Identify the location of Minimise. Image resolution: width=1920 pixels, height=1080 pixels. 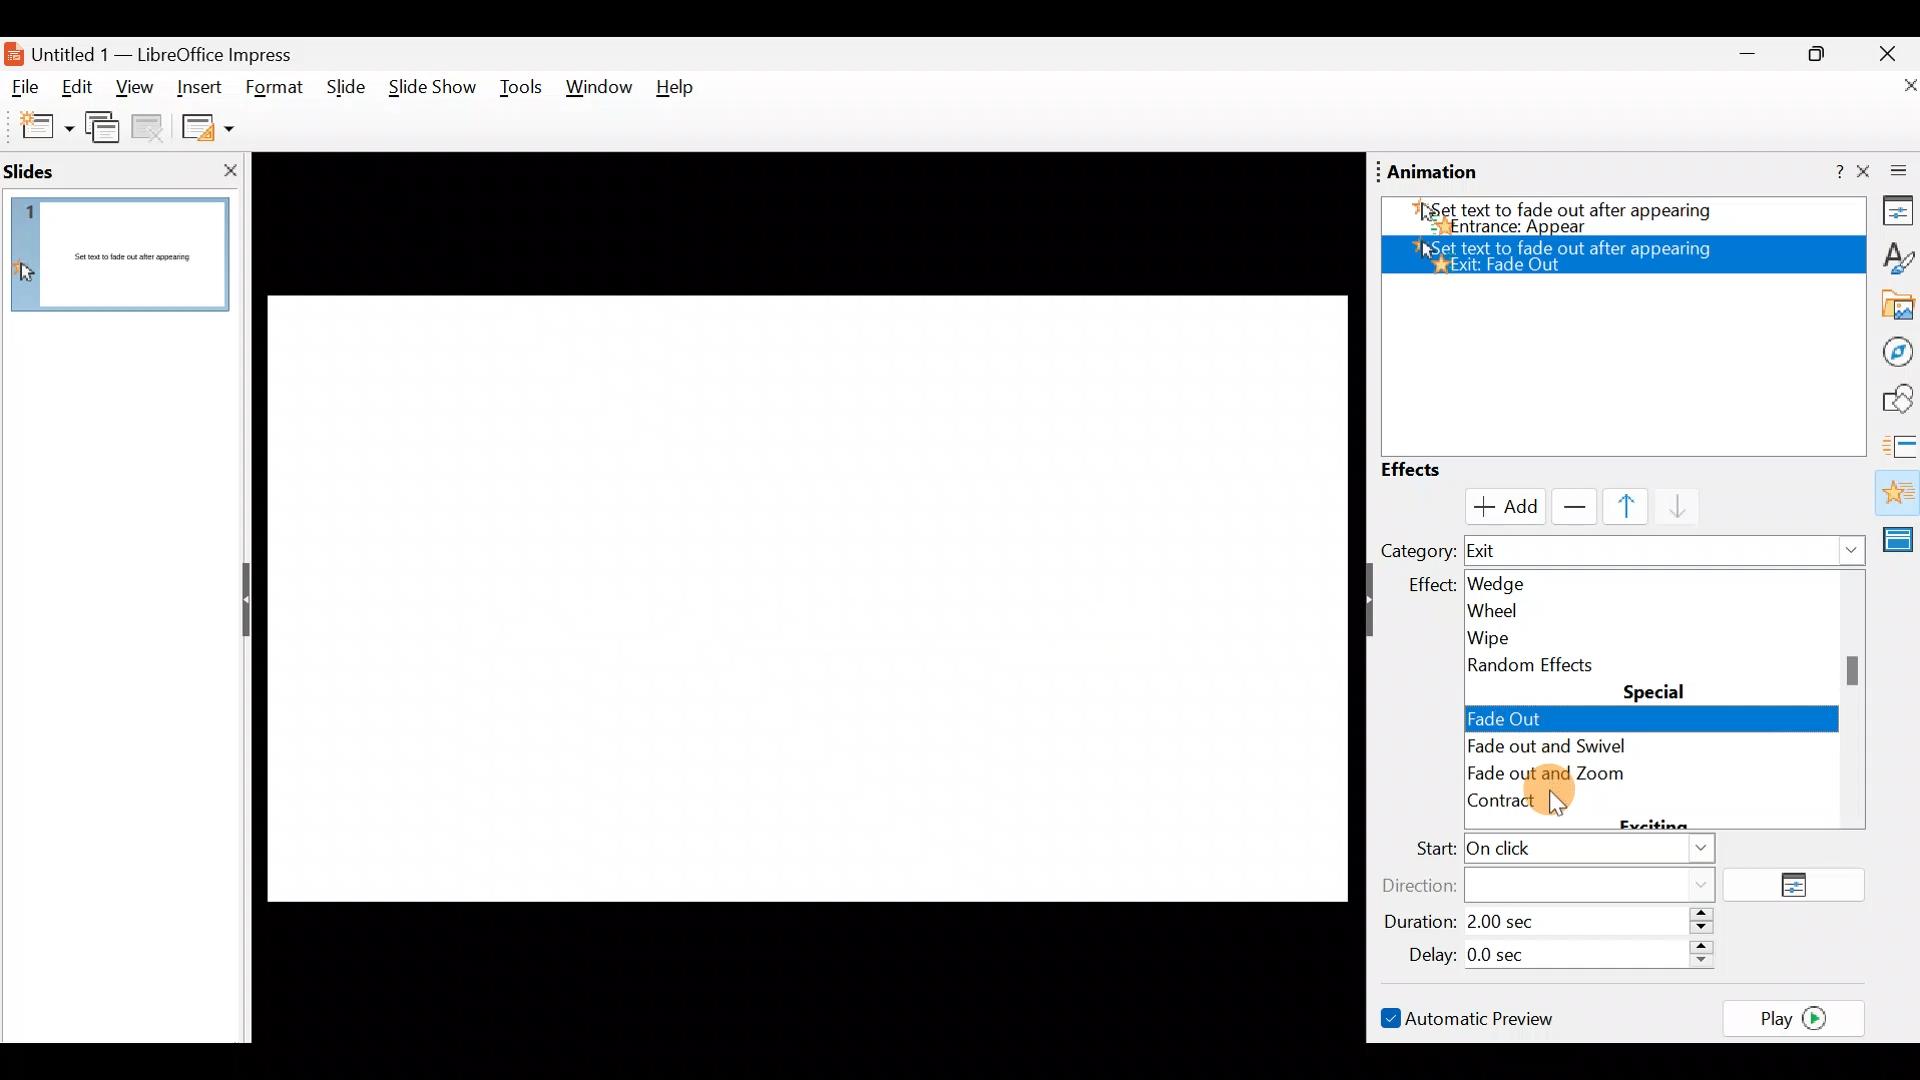
(1745, 59).